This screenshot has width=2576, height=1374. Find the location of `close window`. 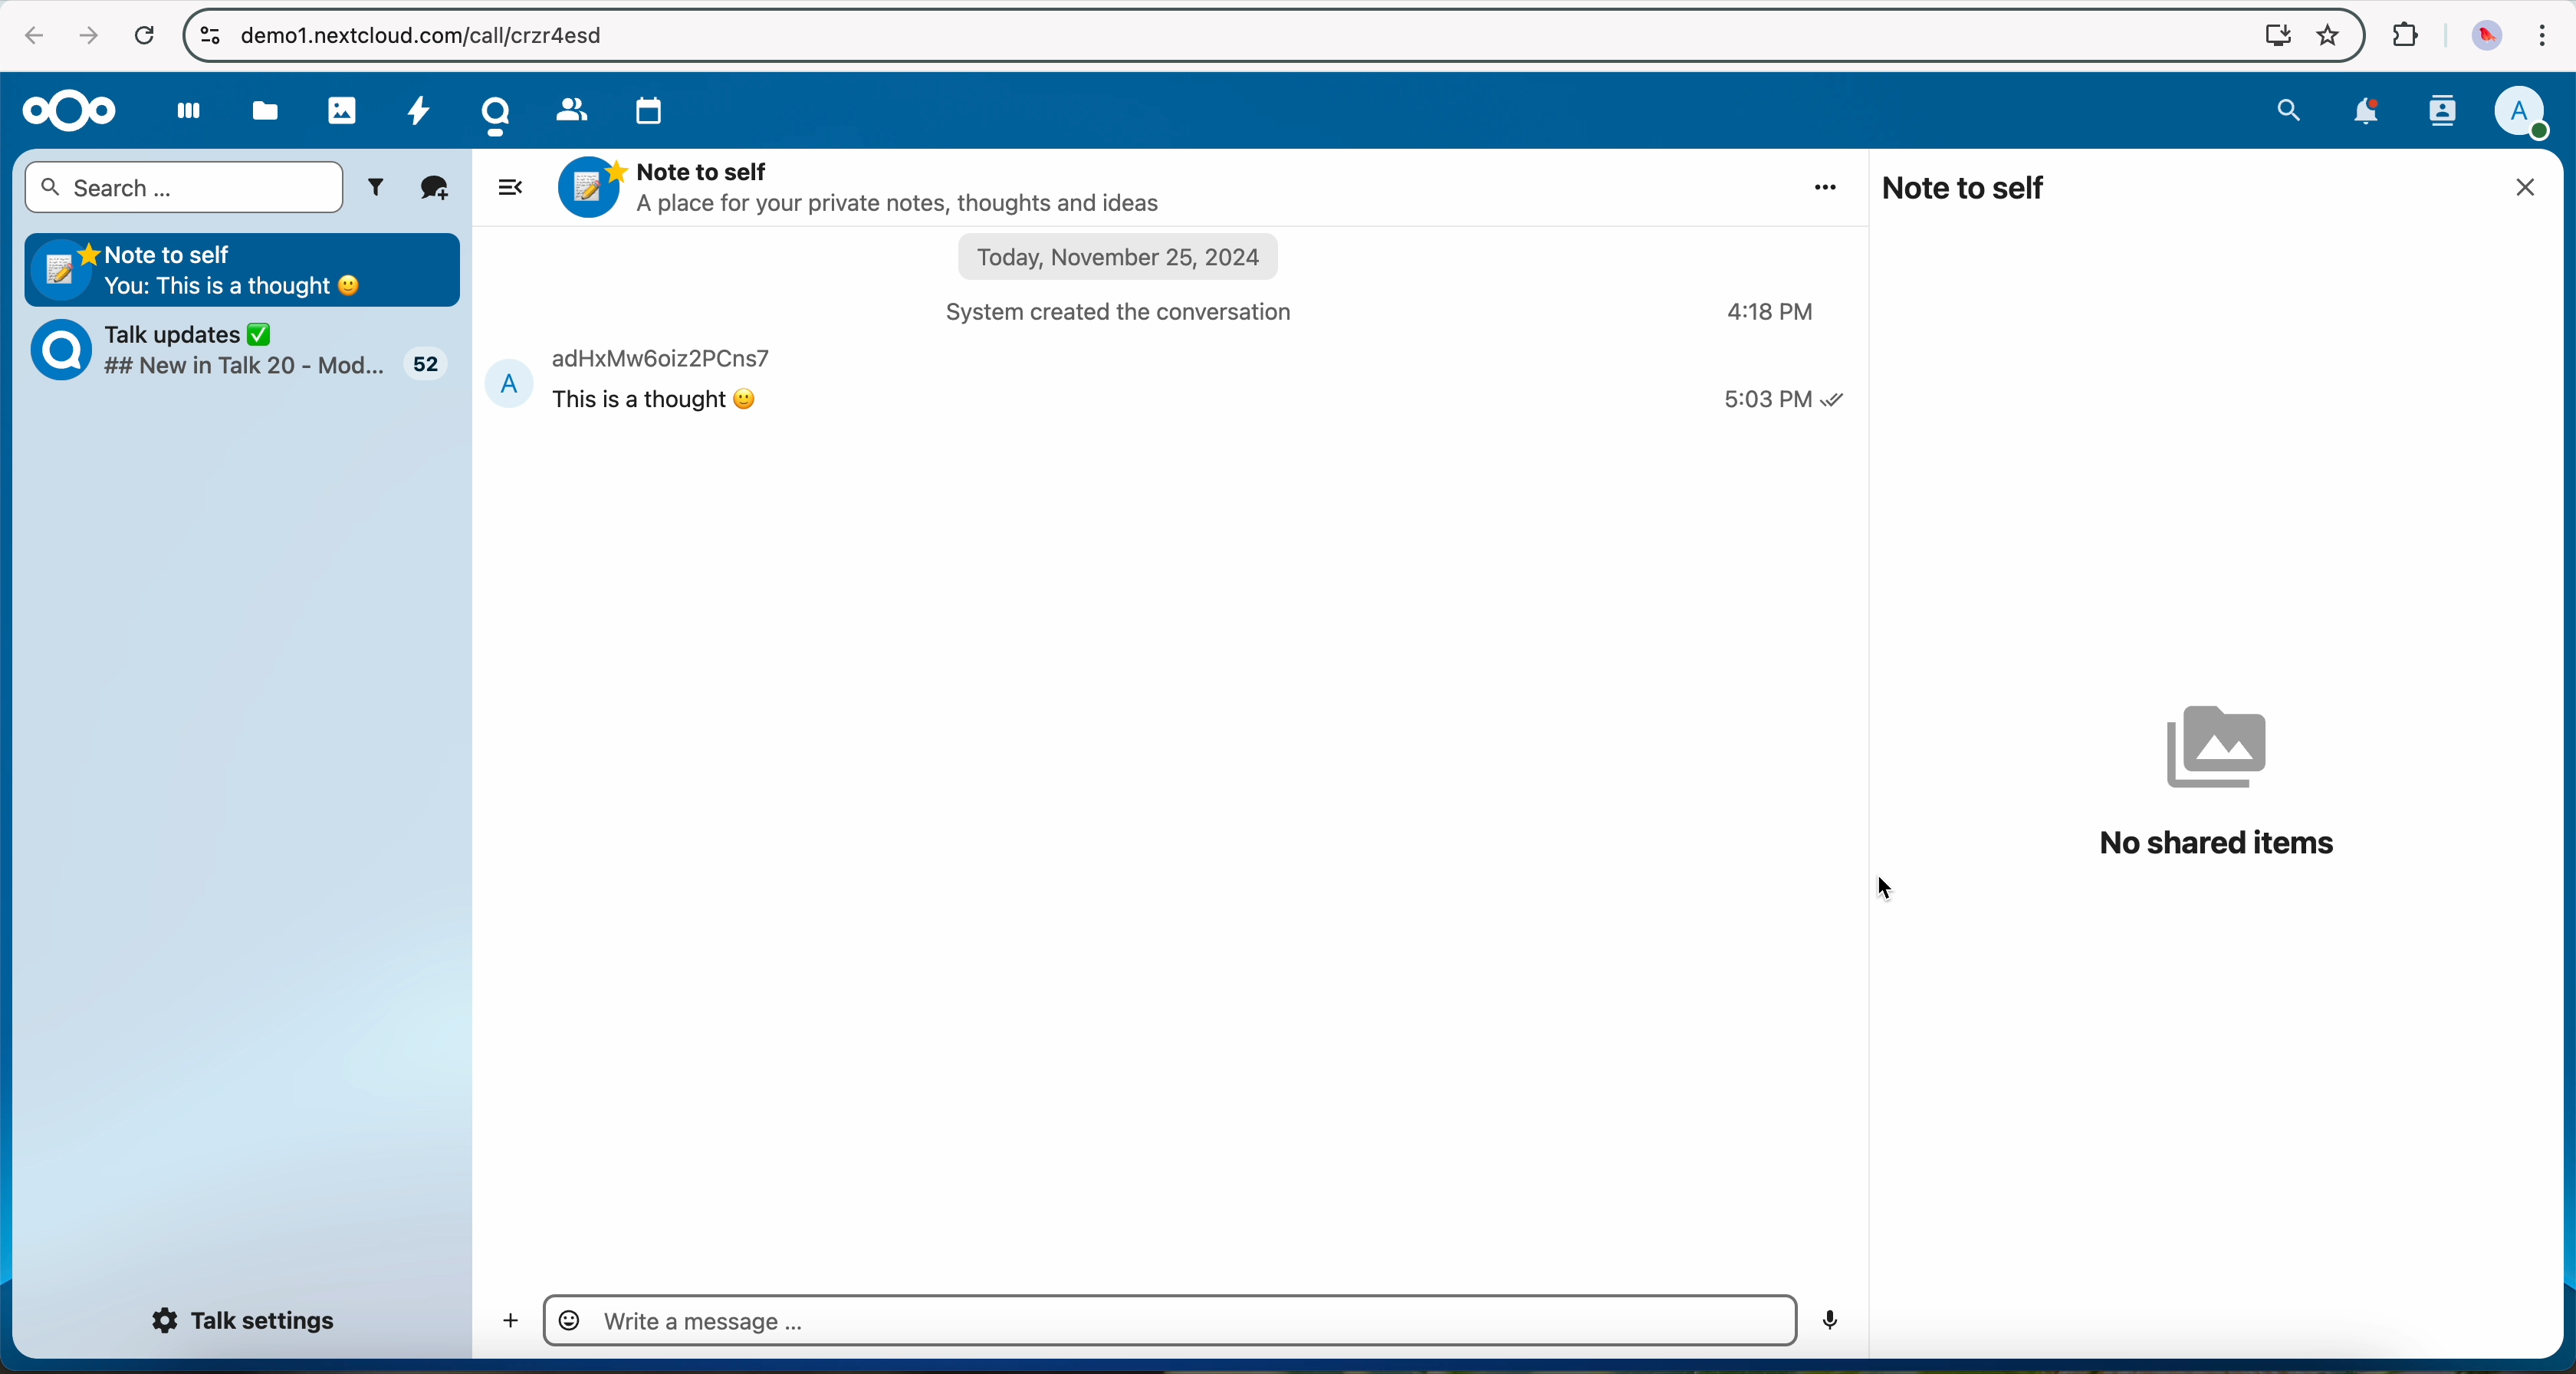

close window is located at coordinates (2532, 187).